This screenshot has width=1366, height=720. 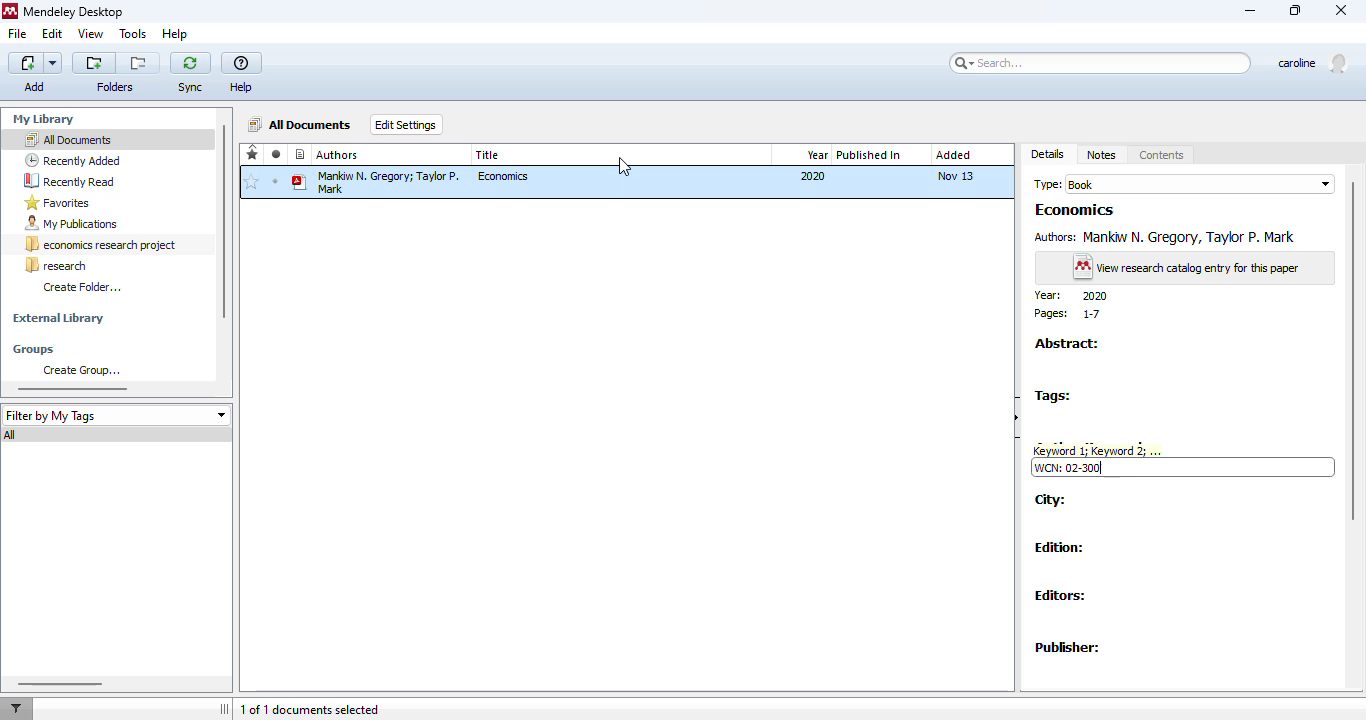 What do you see at coordinates (10, 10) in the screenshot?
I see `logo` at bounding box center [10, 10].